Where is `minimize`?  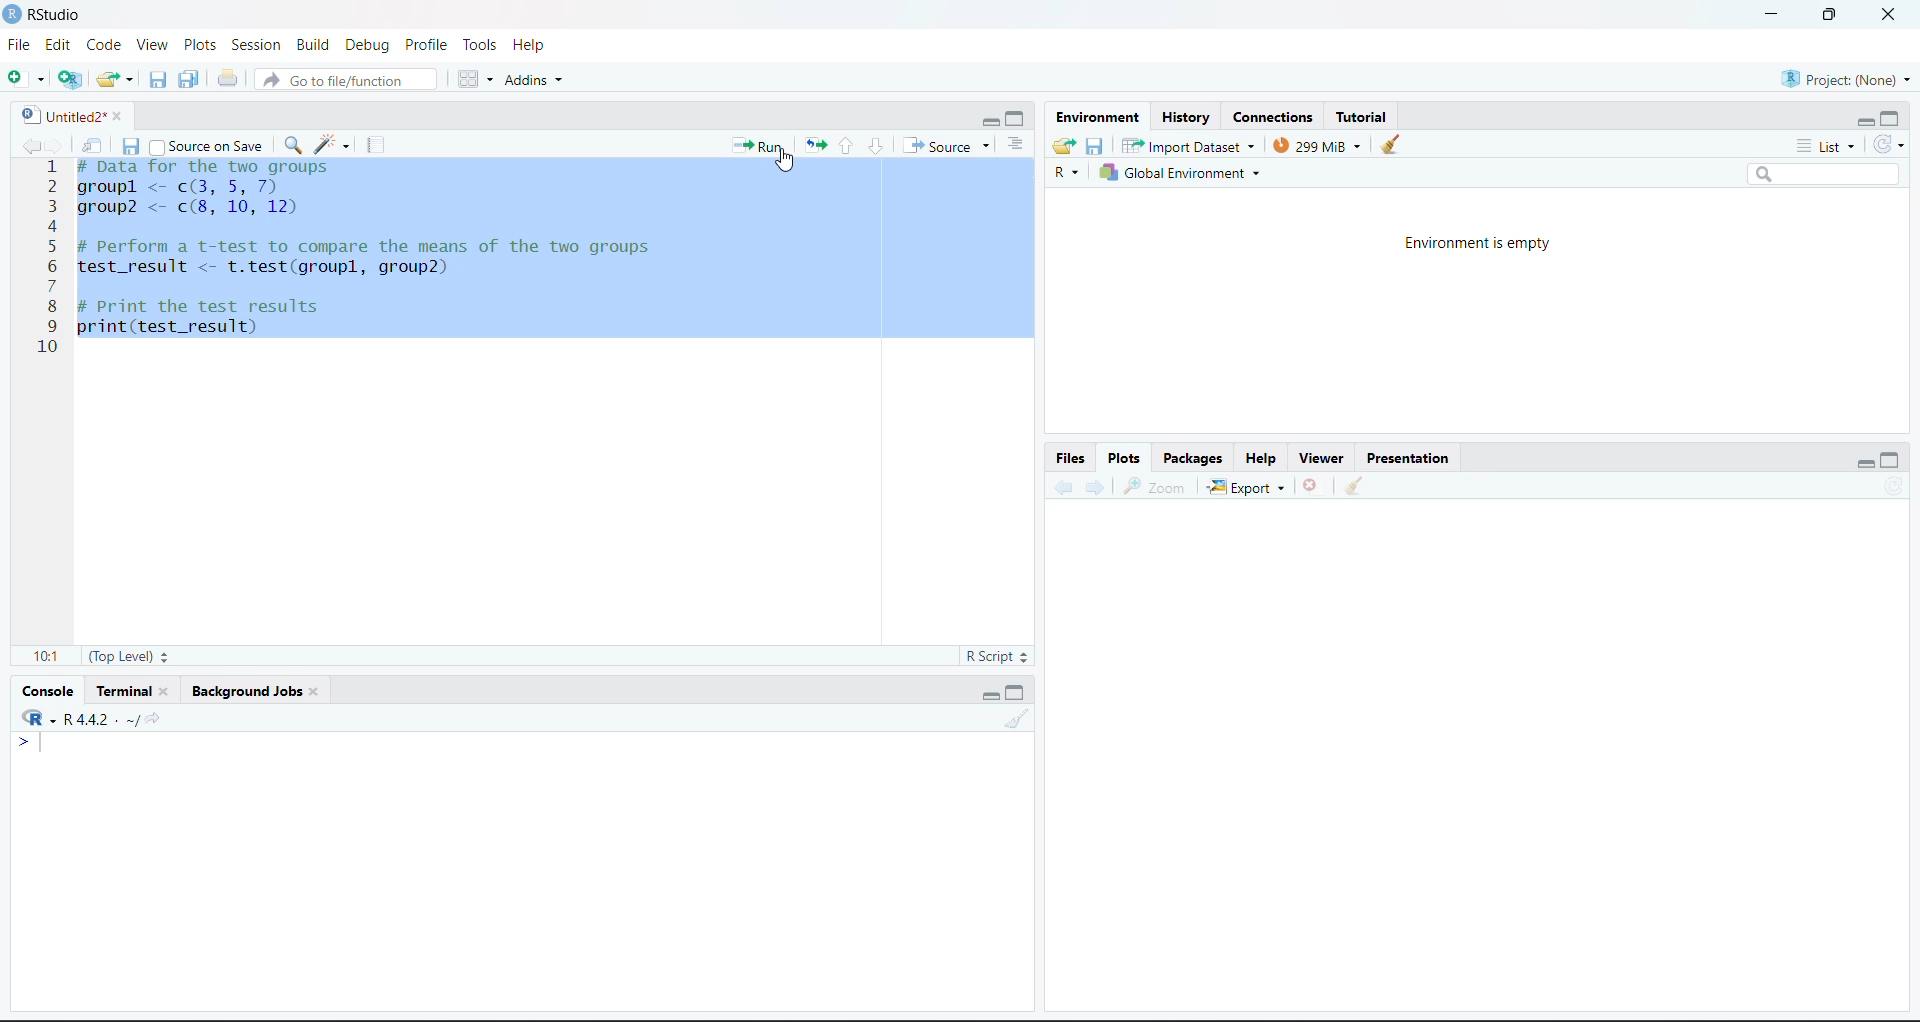
minimize is located at coordinates (988, 121).